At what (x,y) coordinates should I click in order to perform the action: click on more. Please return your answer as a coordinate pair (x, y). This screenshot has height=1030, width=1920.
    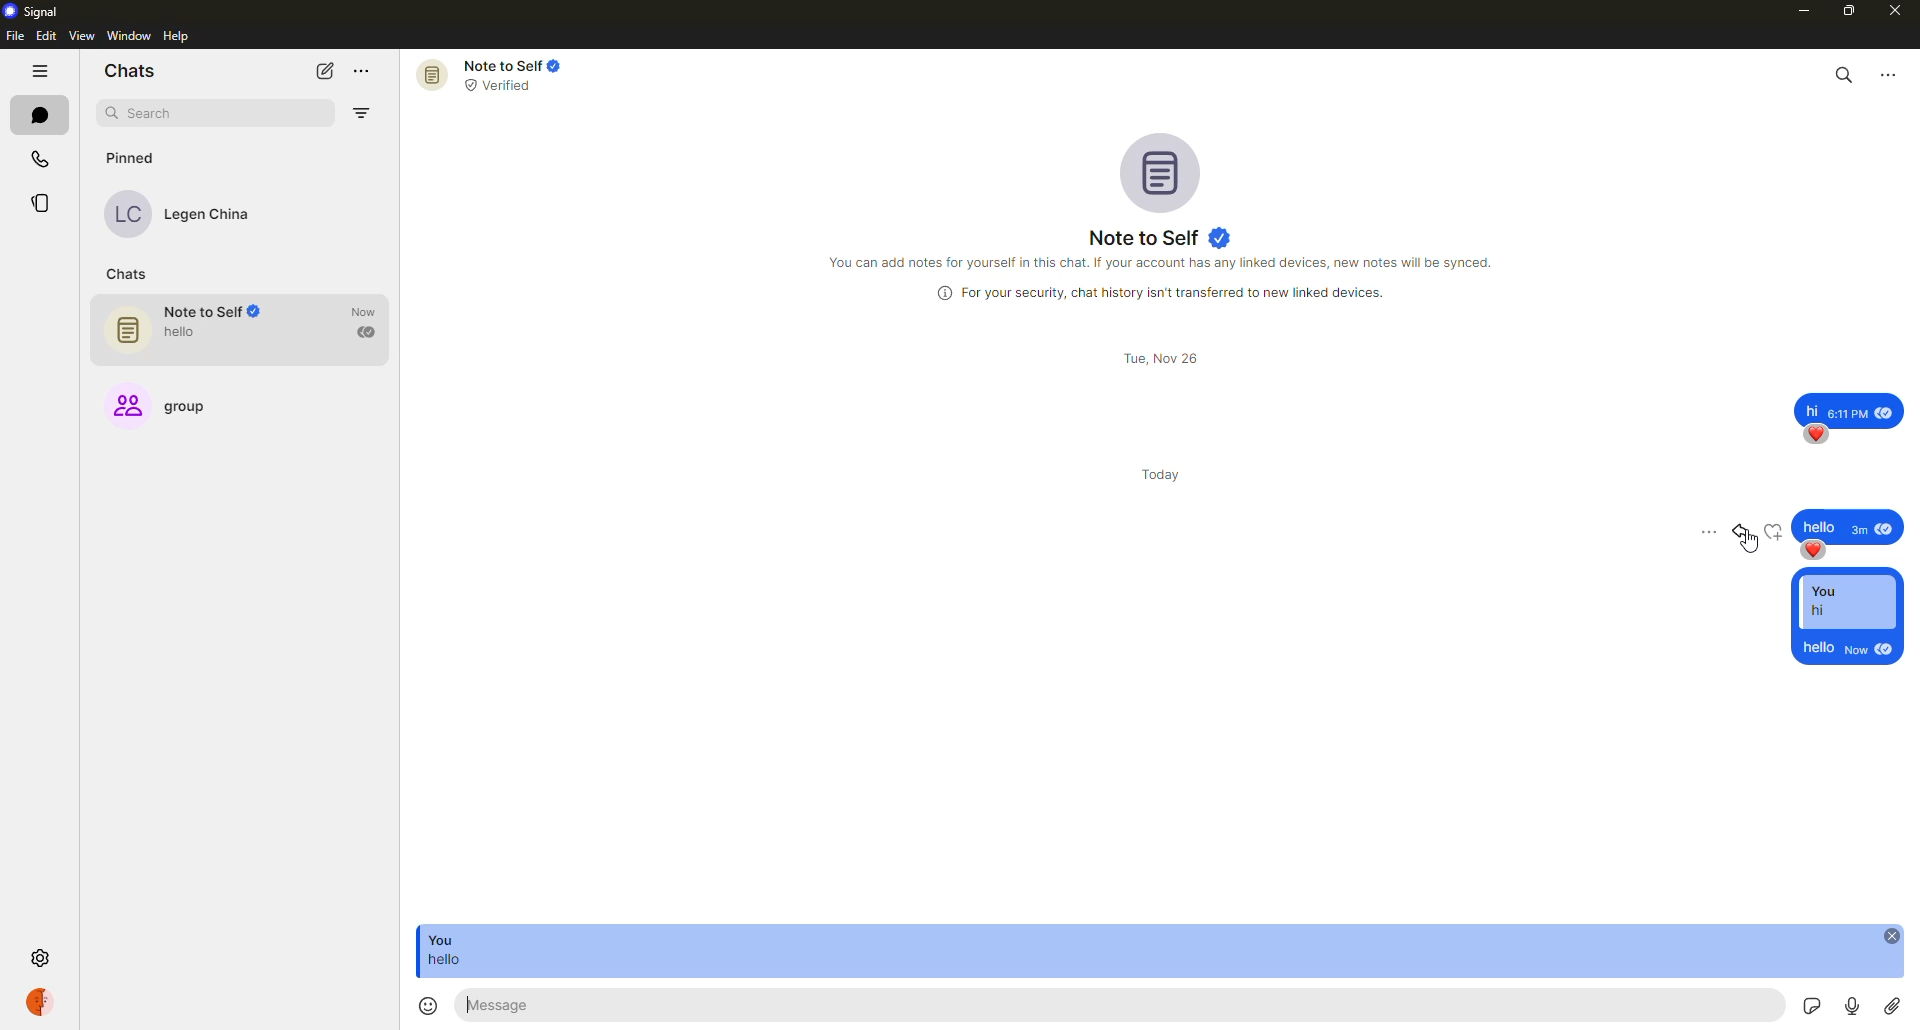
    Looking at the image, I should click on (367, 70).